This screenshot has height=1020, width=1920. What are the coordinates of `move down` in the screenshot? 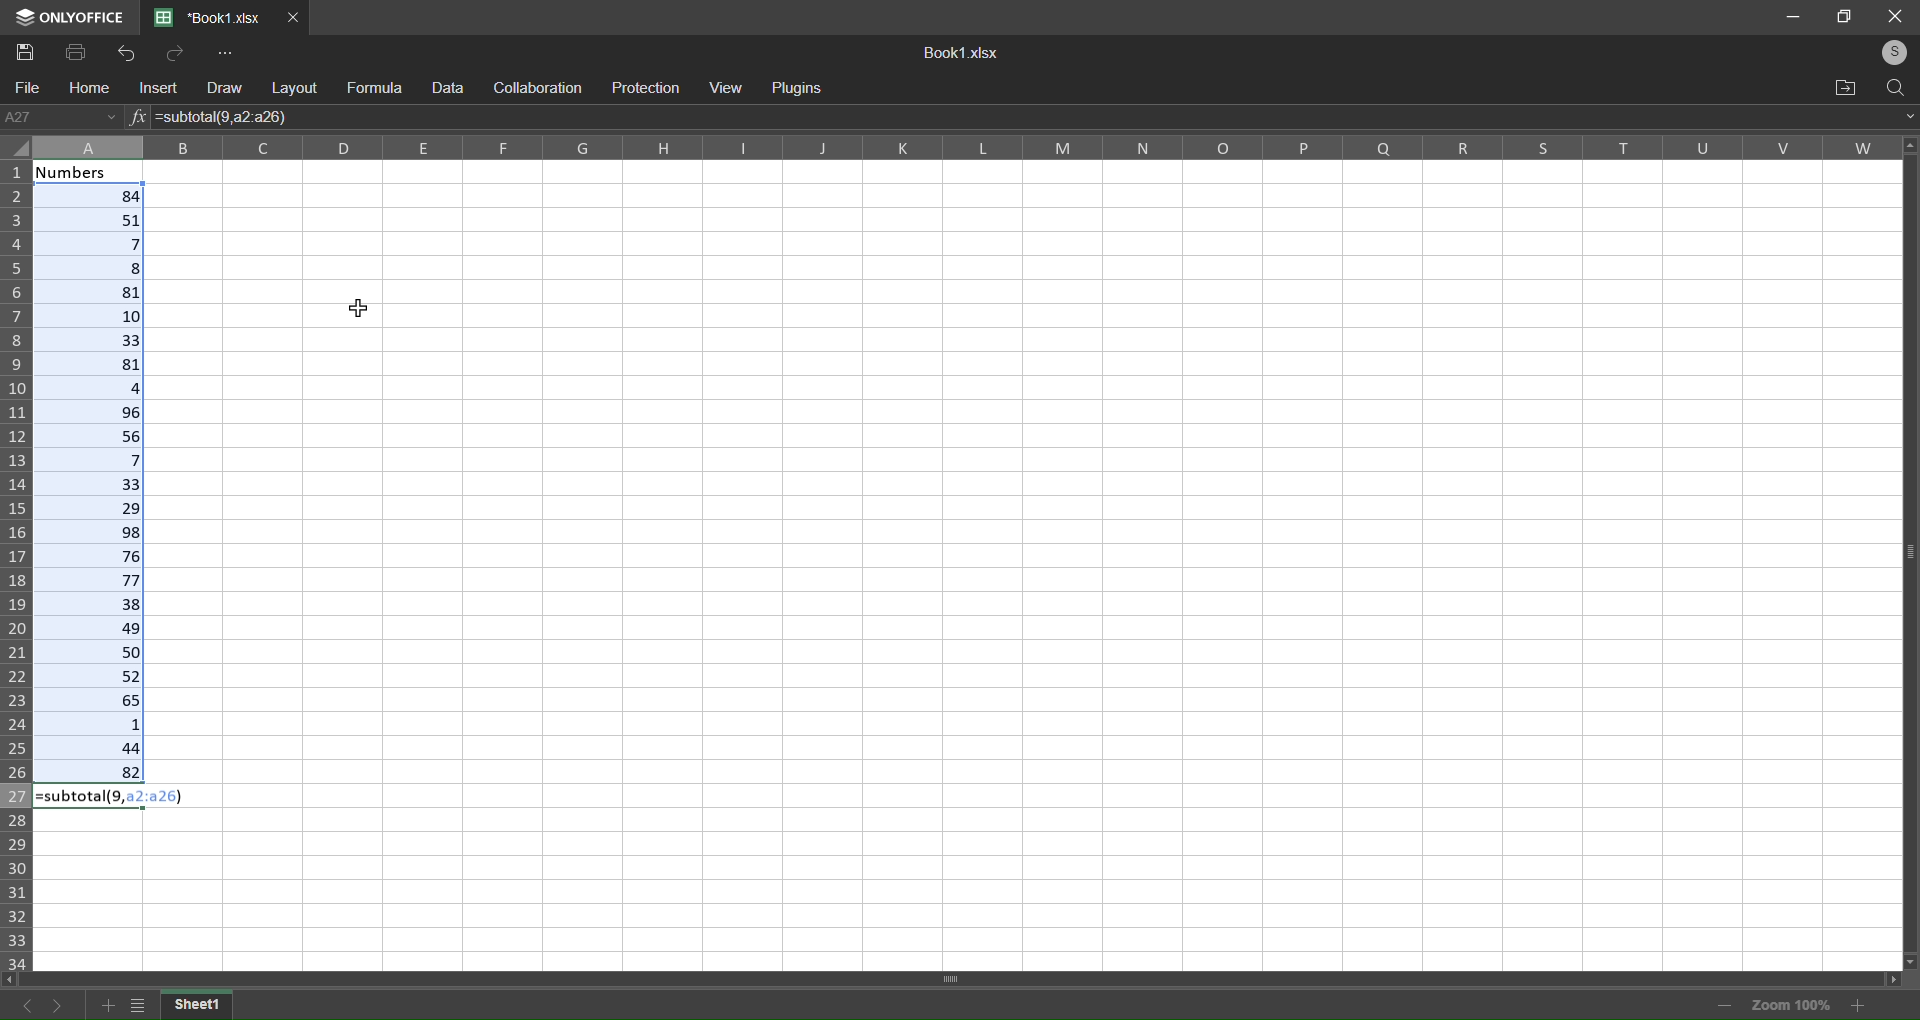 It's located at (1907, 959).